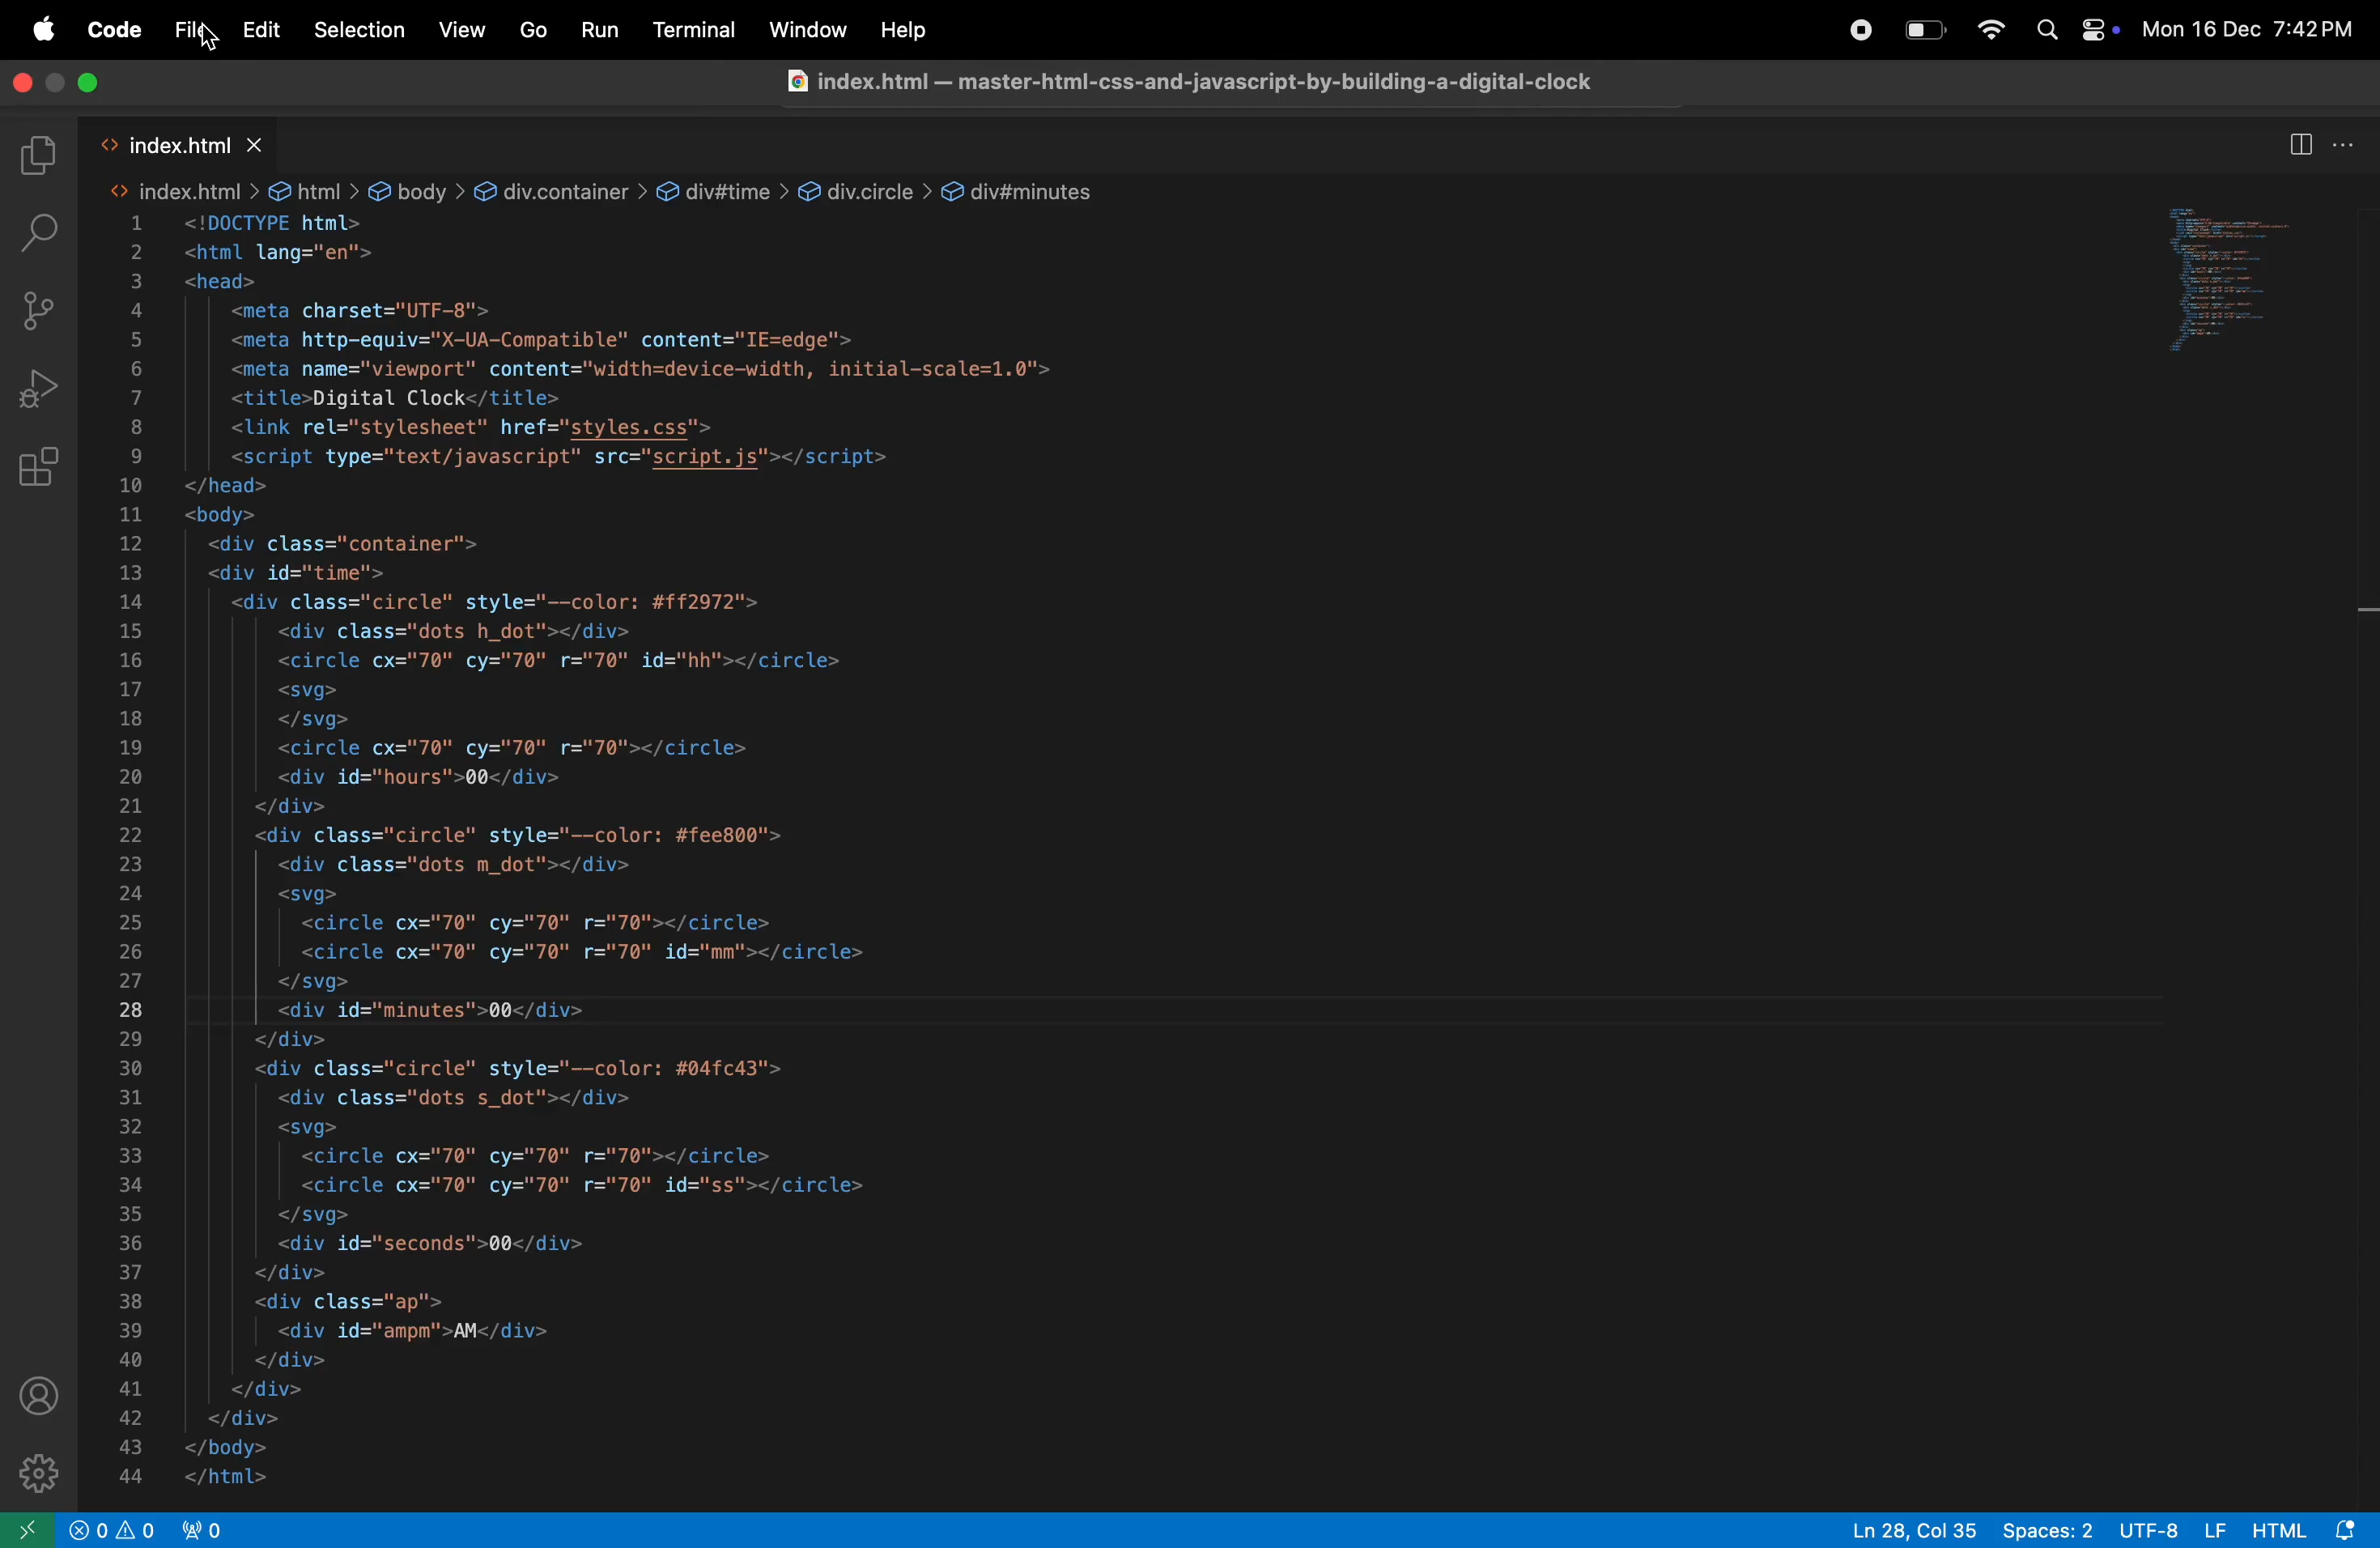  Describe the element at coordinates (1989, 32) in the screenshot. I see `wifi` at that location.